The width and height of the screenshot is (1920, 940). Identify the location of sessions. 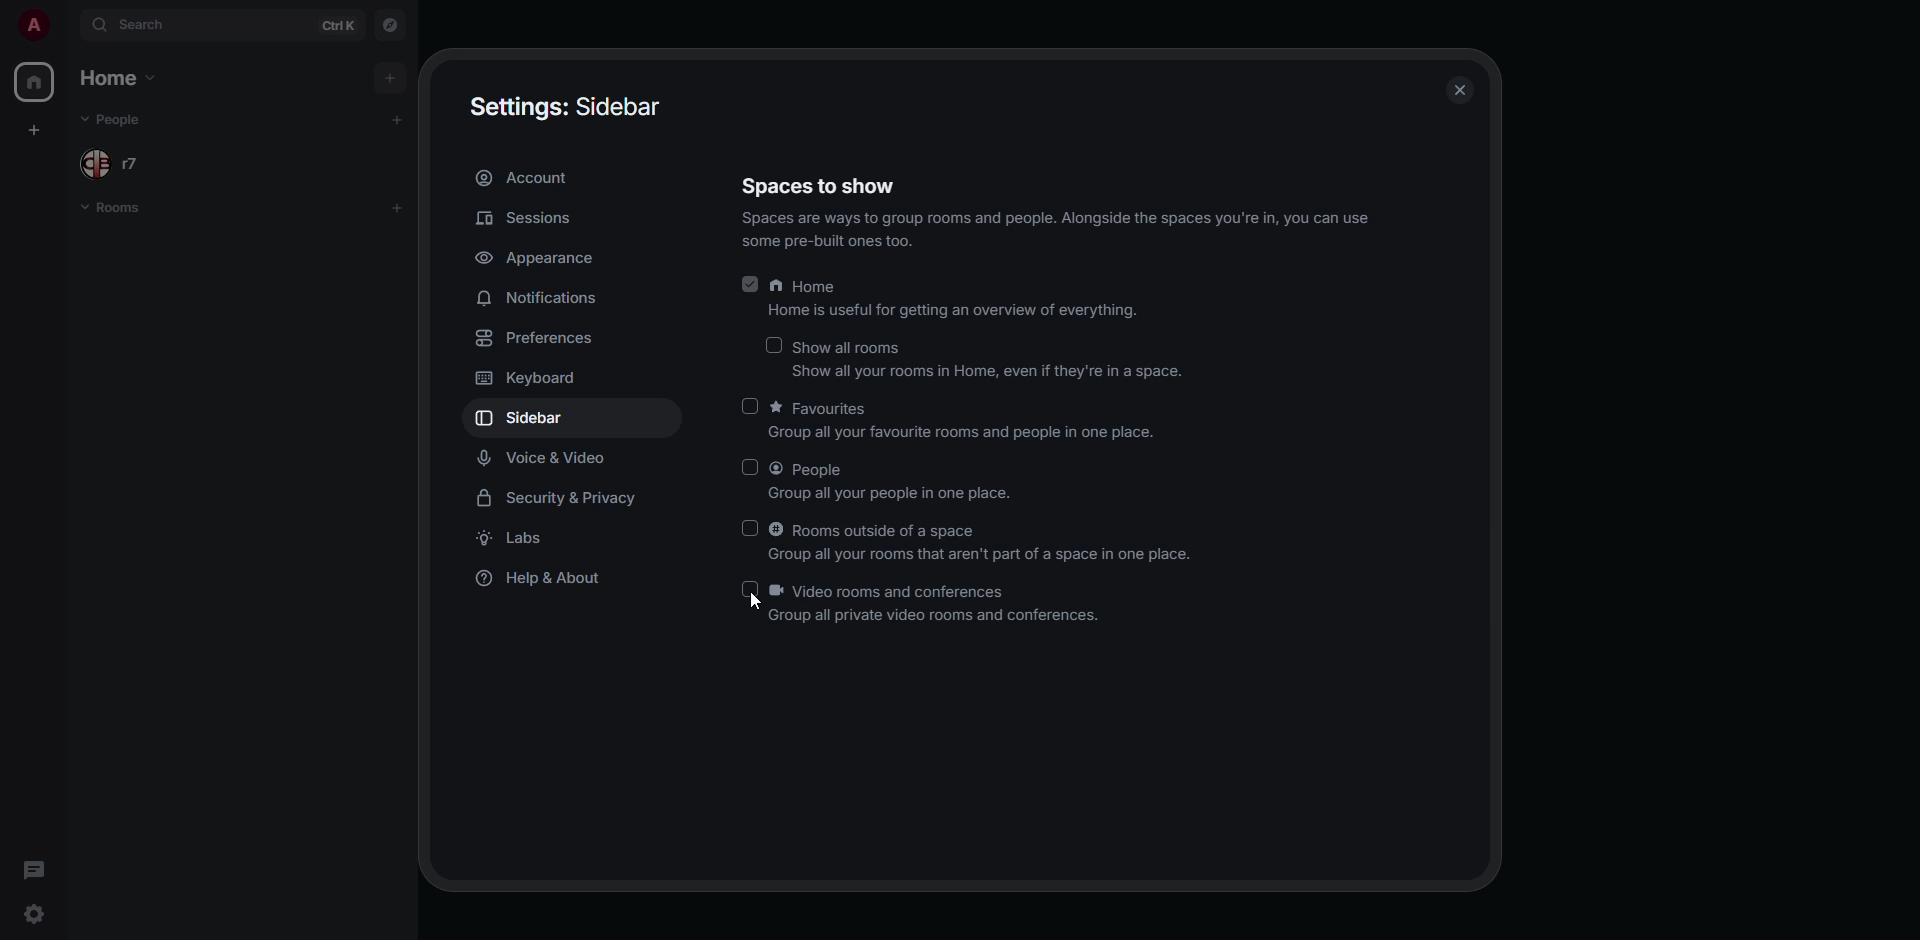
(530, 219).